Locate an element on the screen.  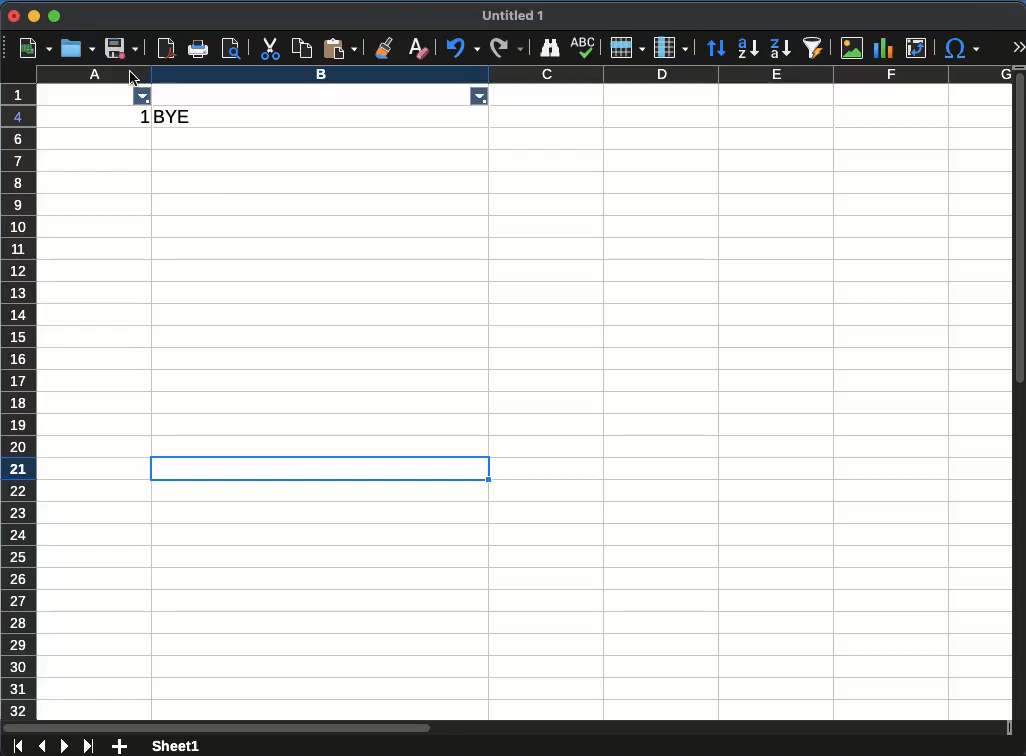
minimize is located at coordinates (33, 15).